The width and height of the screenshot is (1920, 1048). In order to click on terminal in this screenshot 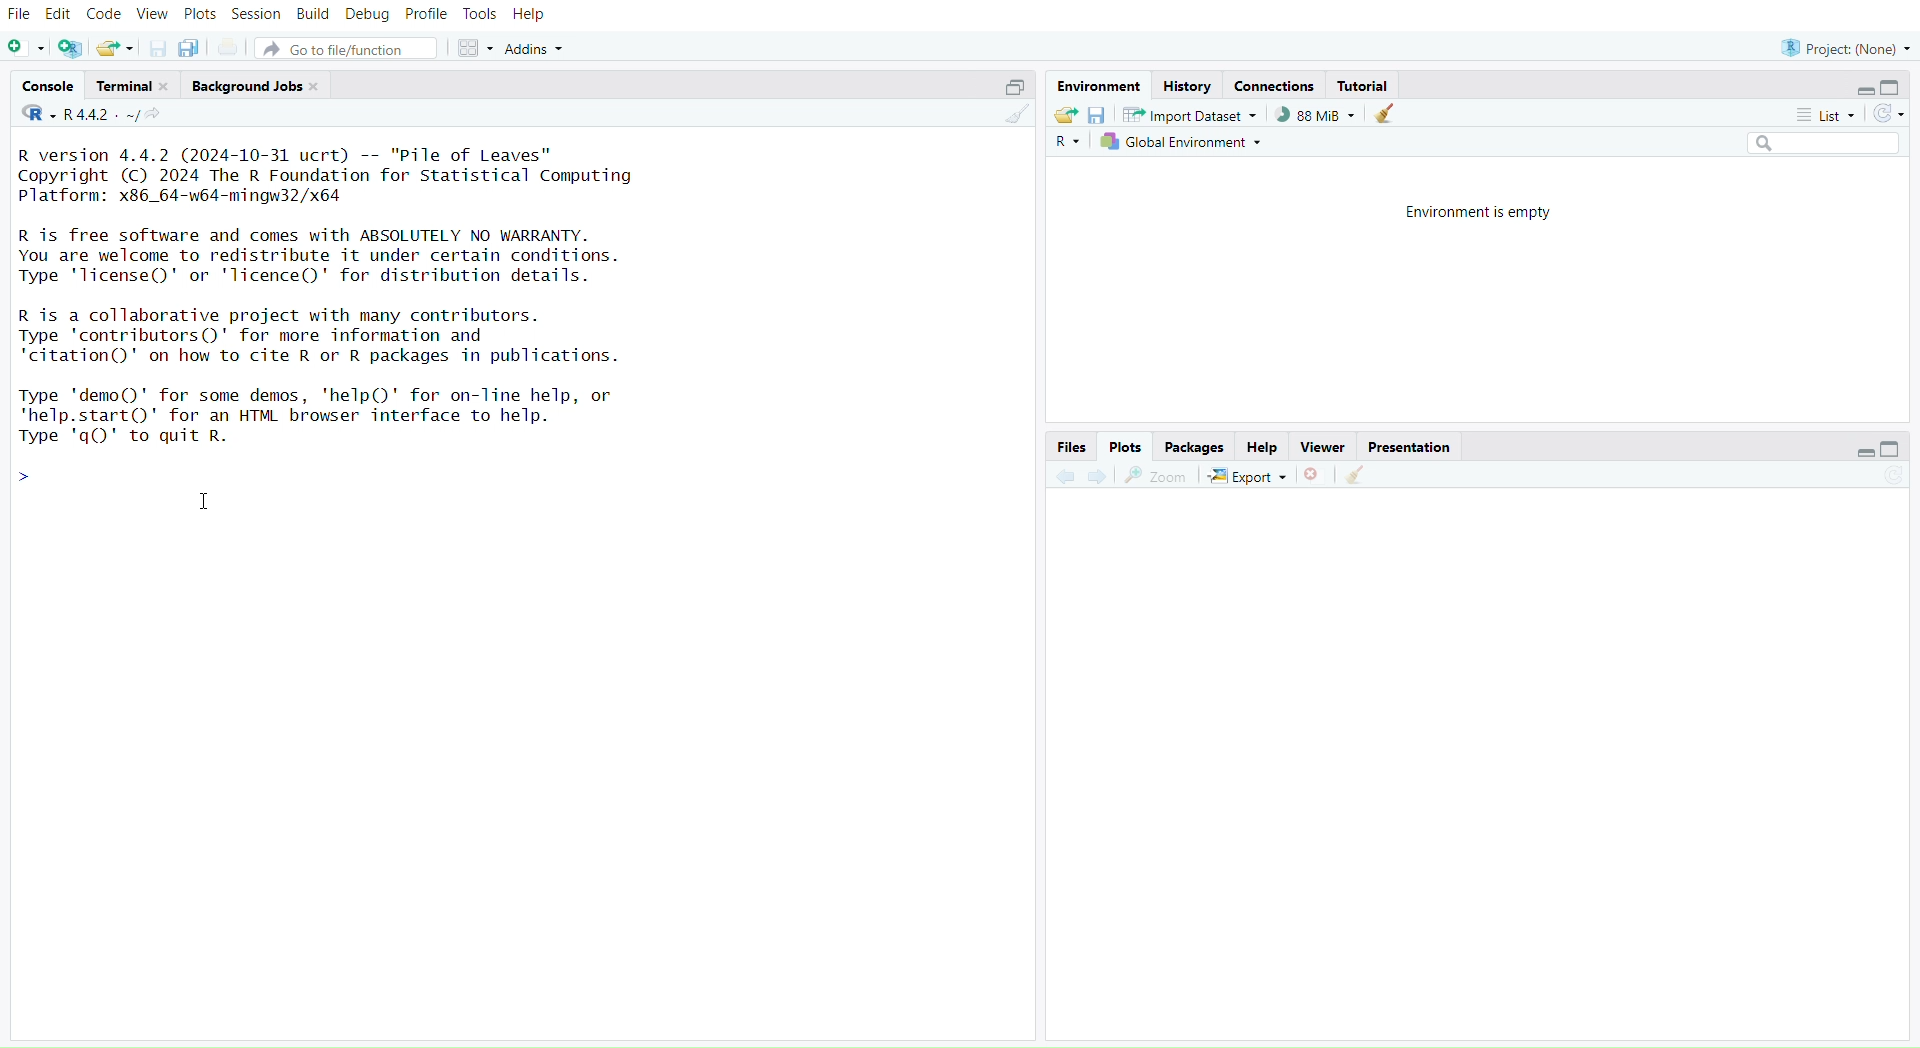, I will do `click(134, 86)`.